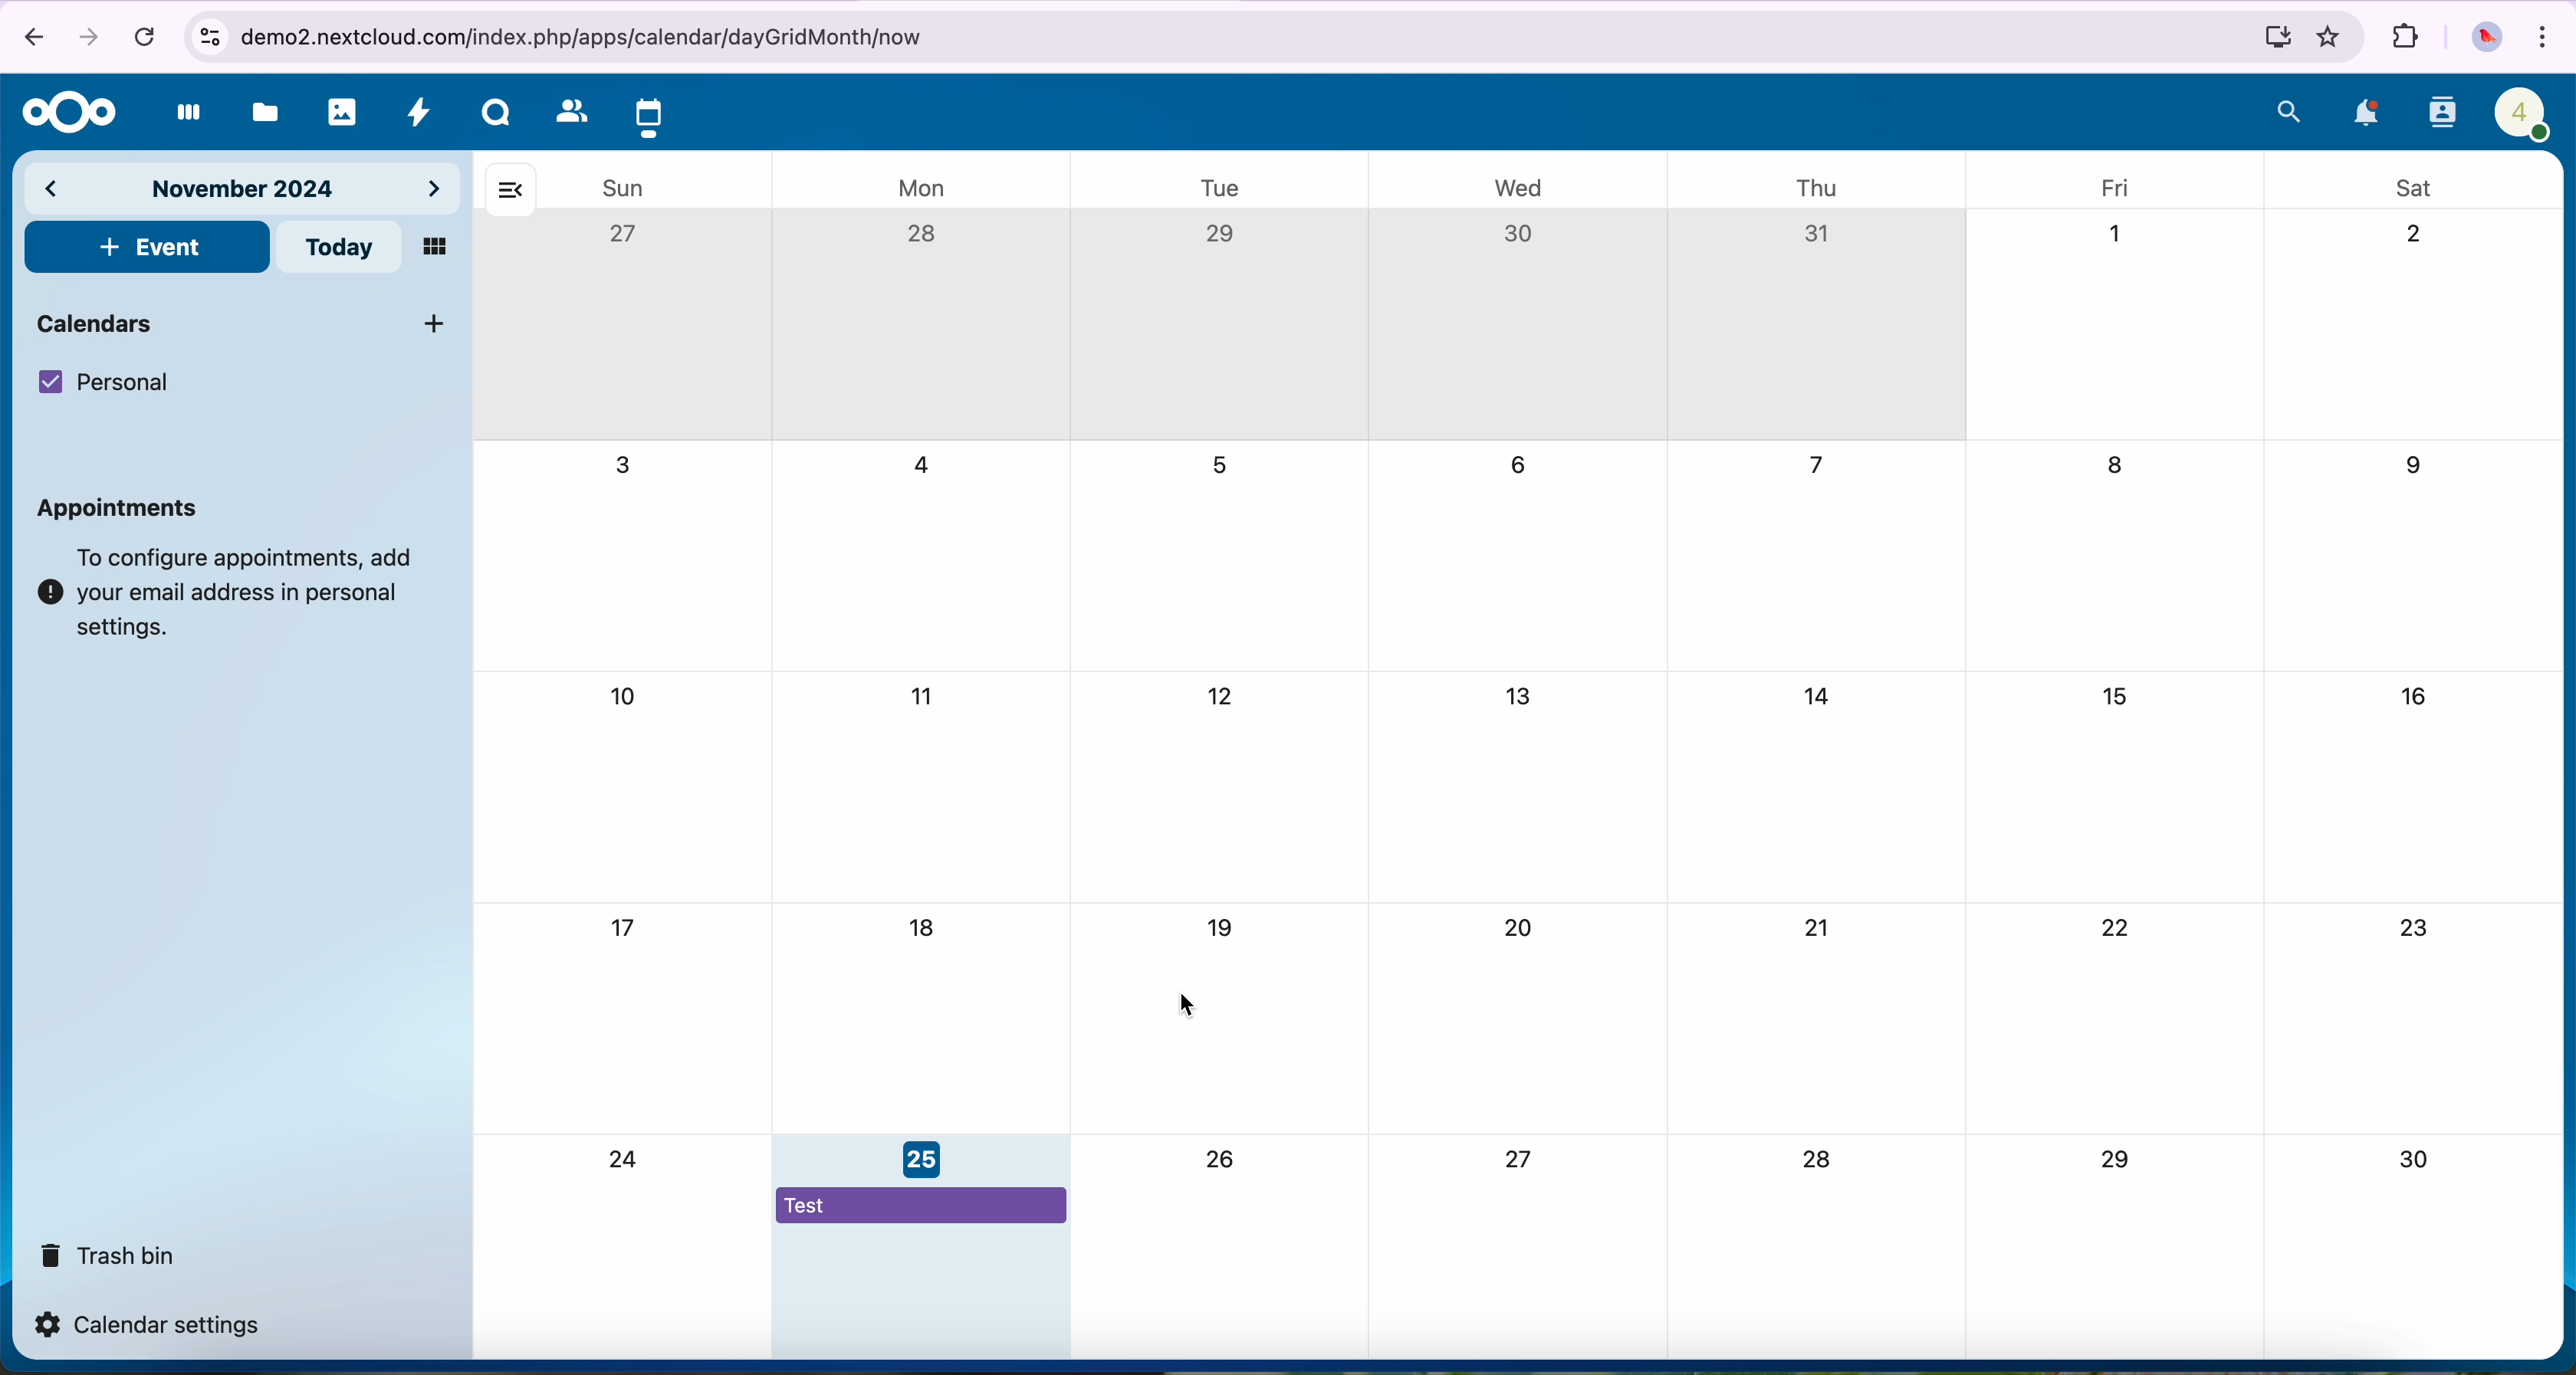 Image resolution: width=2576 pixels, height=1375 pixels. Describe the element at coordinates (343, 113) in the screenshot. I see `photos` at that location.